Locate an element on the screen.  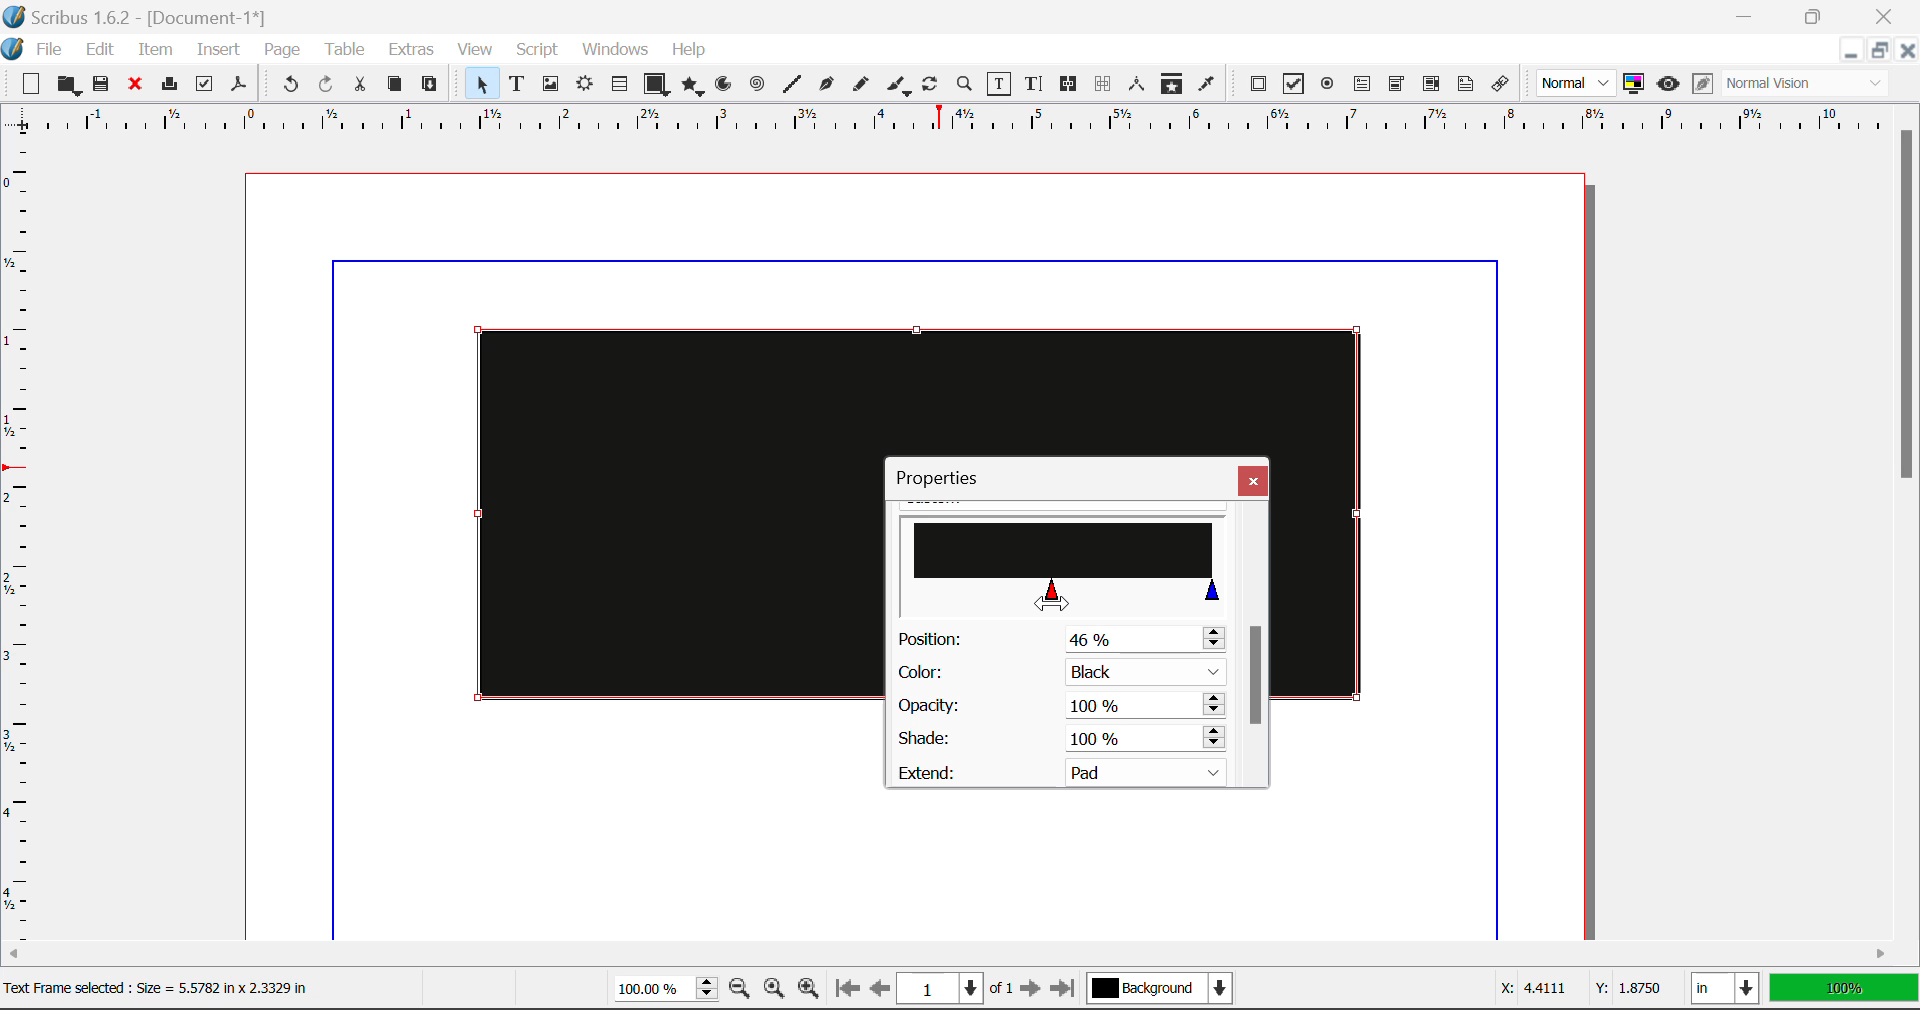
Last Page is located at coordinates (1067, 992).